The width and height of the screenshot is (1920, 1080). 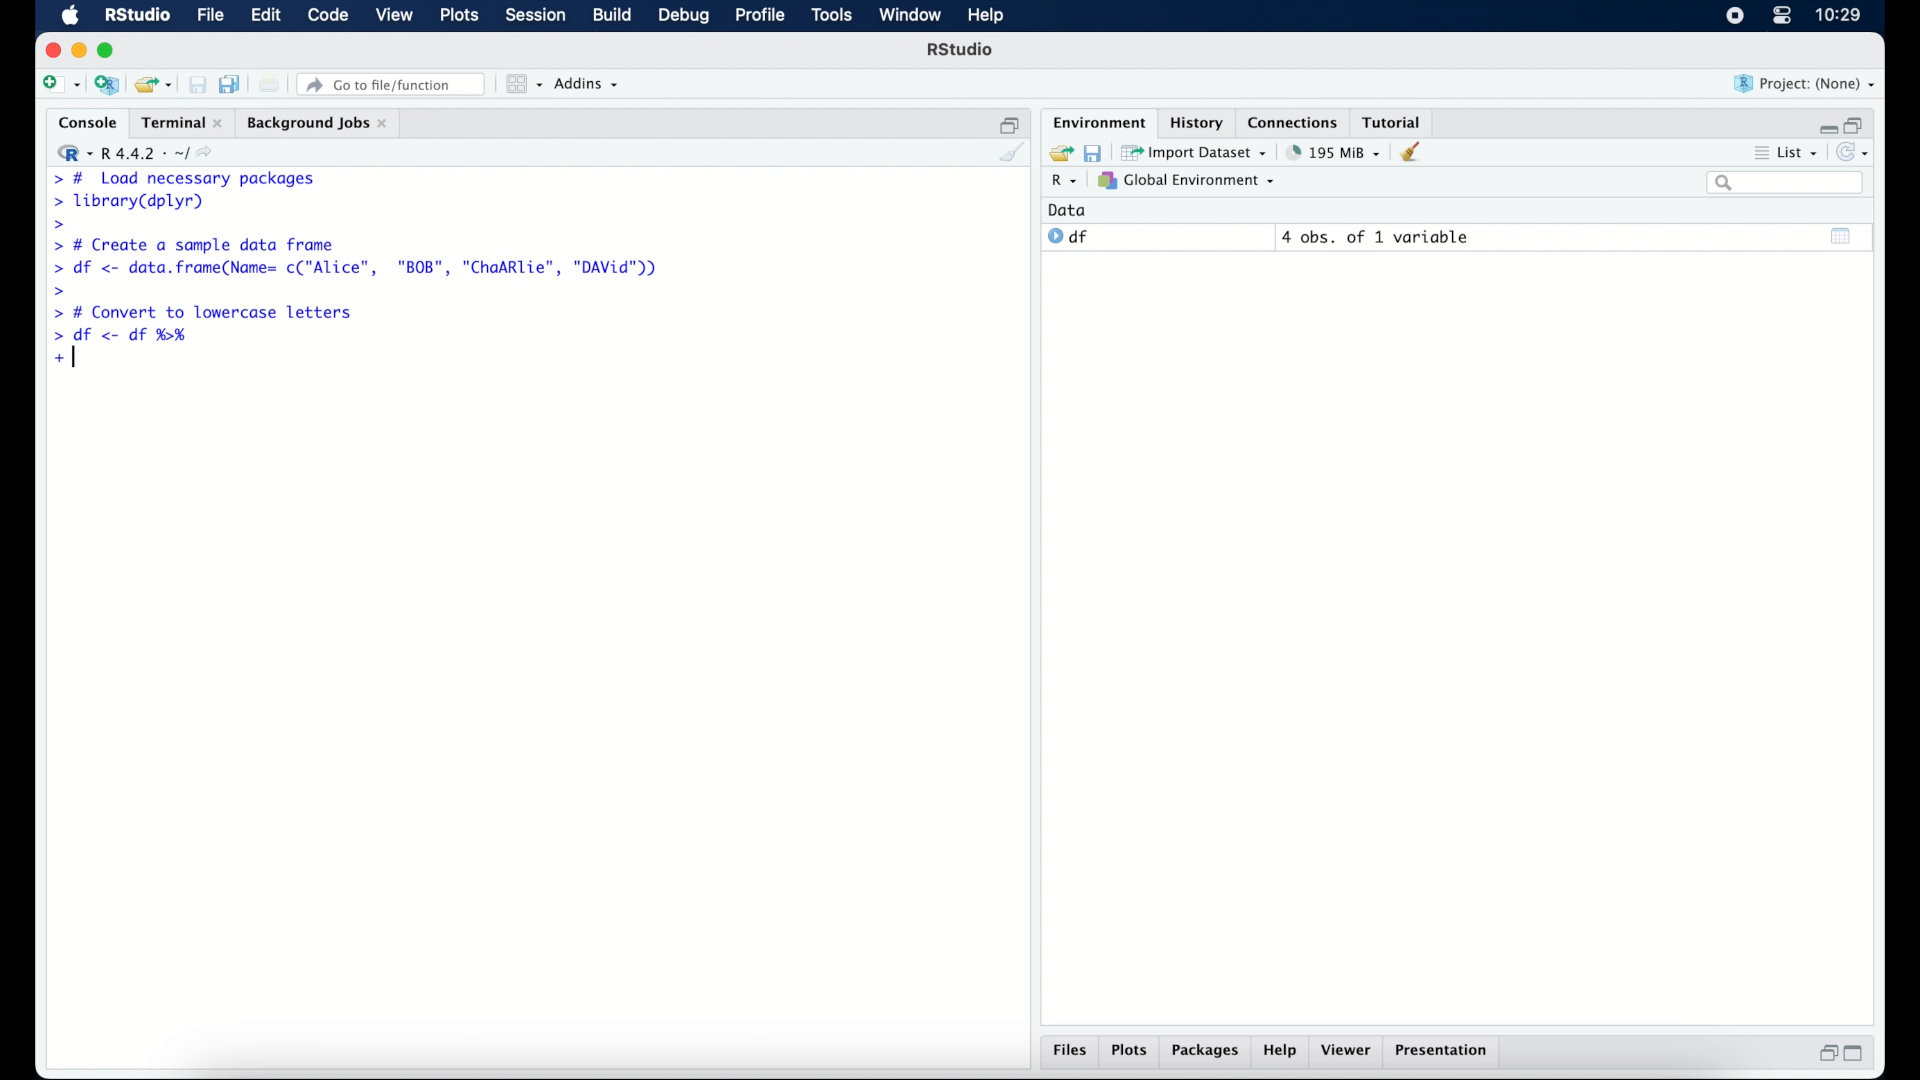 I want to click on restore down, so click(x=1858, y=123).